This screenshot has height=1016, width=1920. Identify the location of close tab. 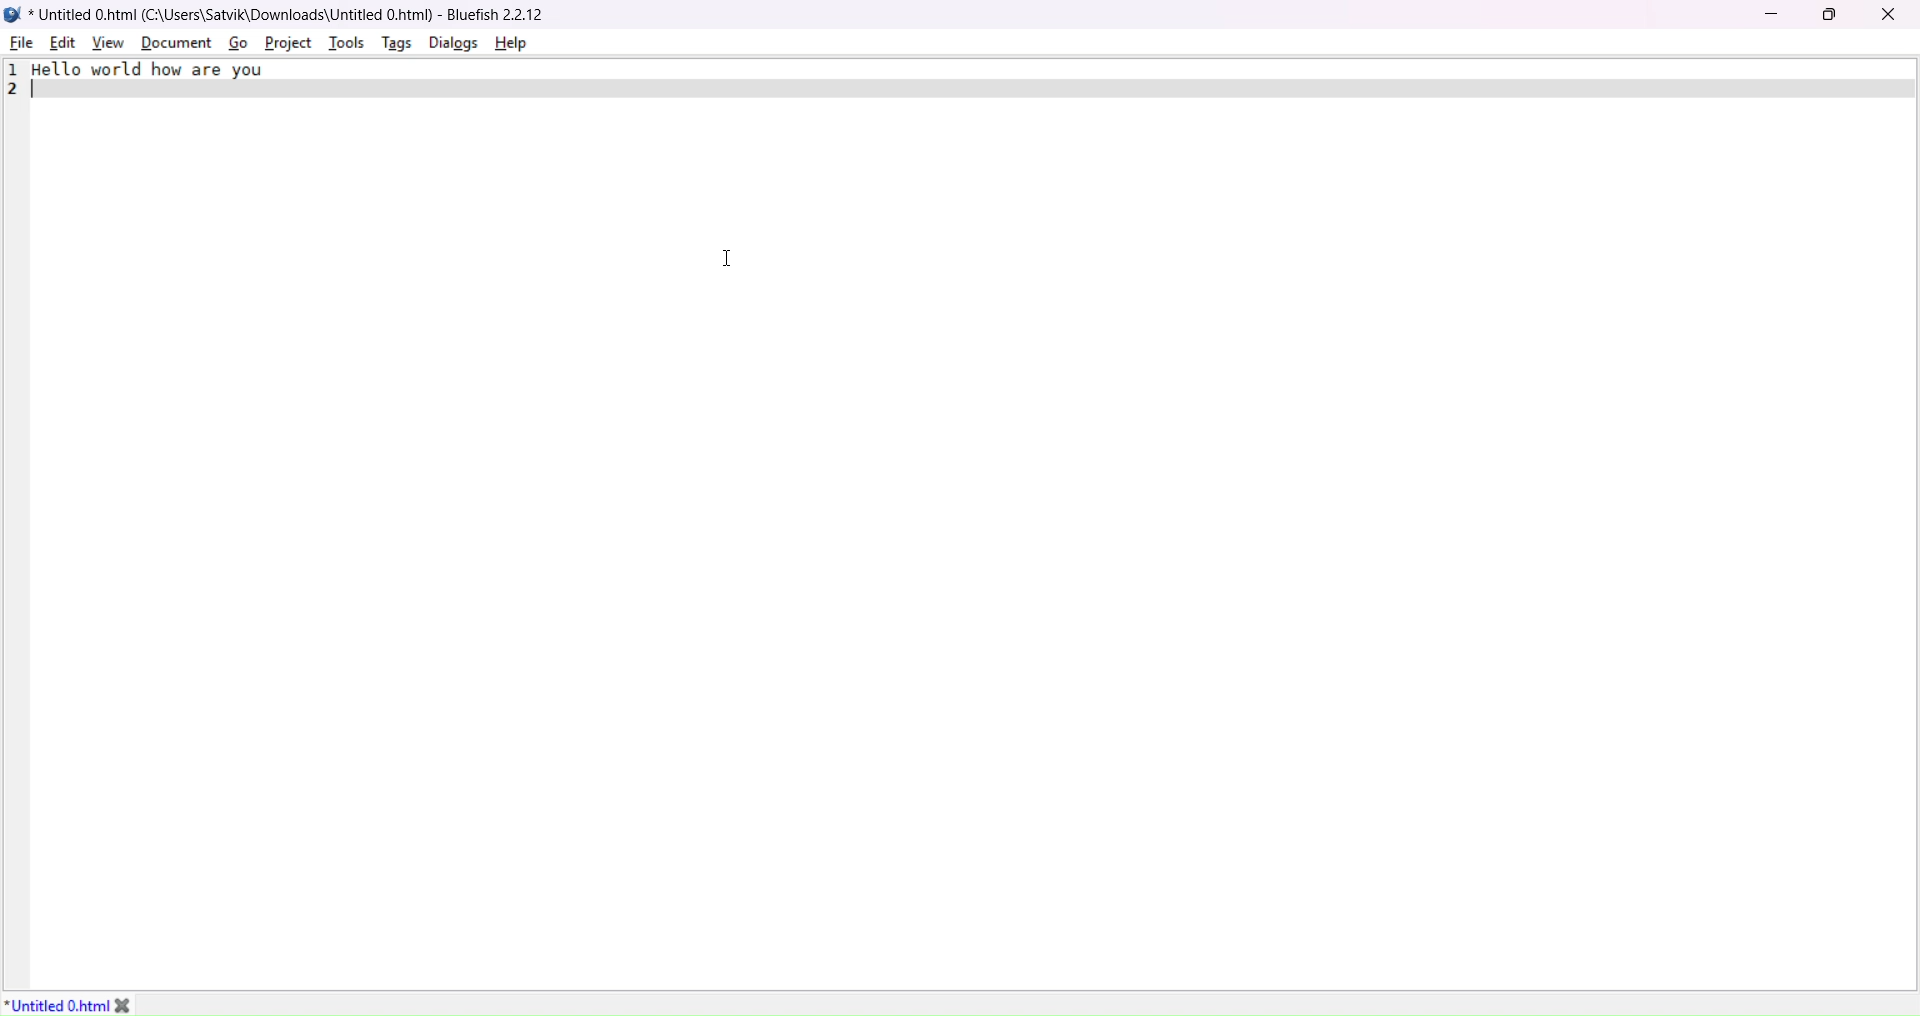
(139, 1003).